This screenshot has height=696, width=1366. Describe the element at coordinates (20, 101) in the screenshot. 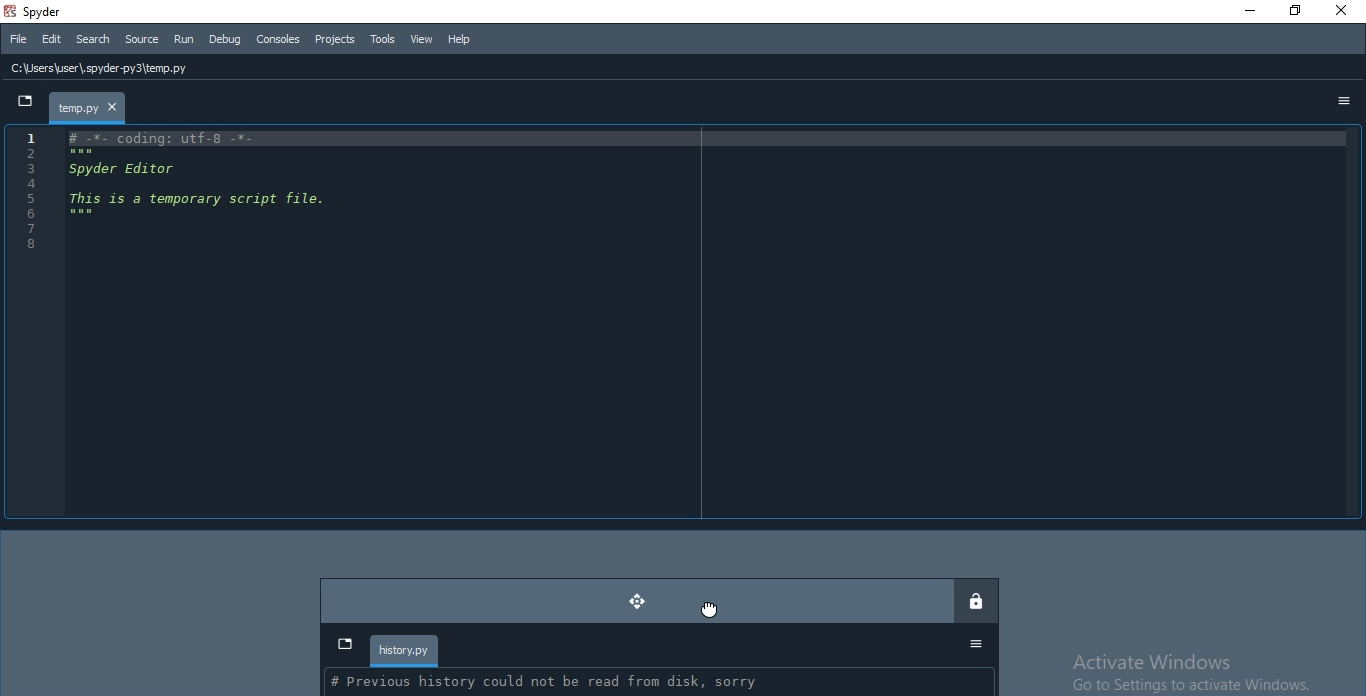

I see `dropdown` at that location.